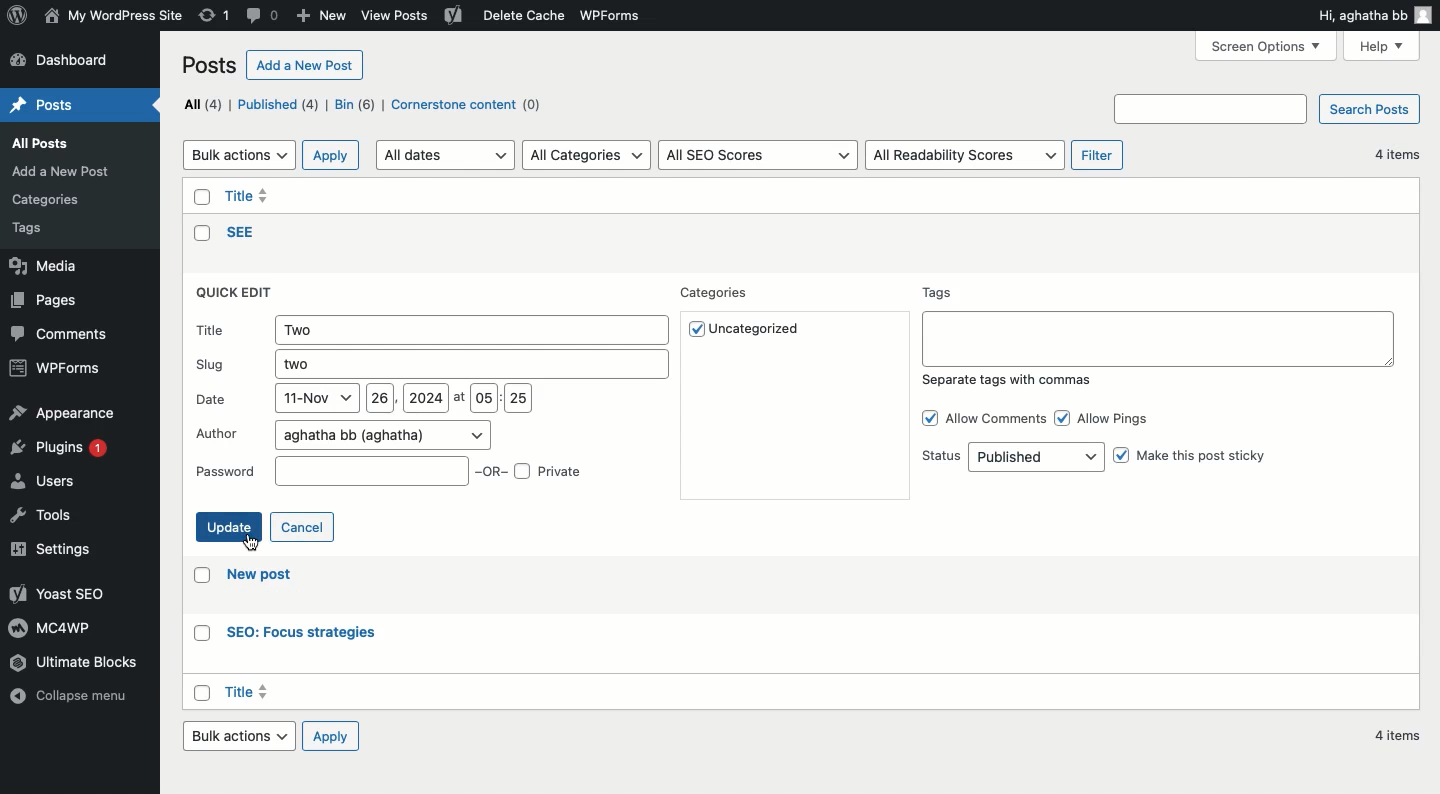 The height and width of the screenshot is (794, 1440). Describe the element at coordinates (65, 452) in the screenshot. I see `Plugins` at that location.